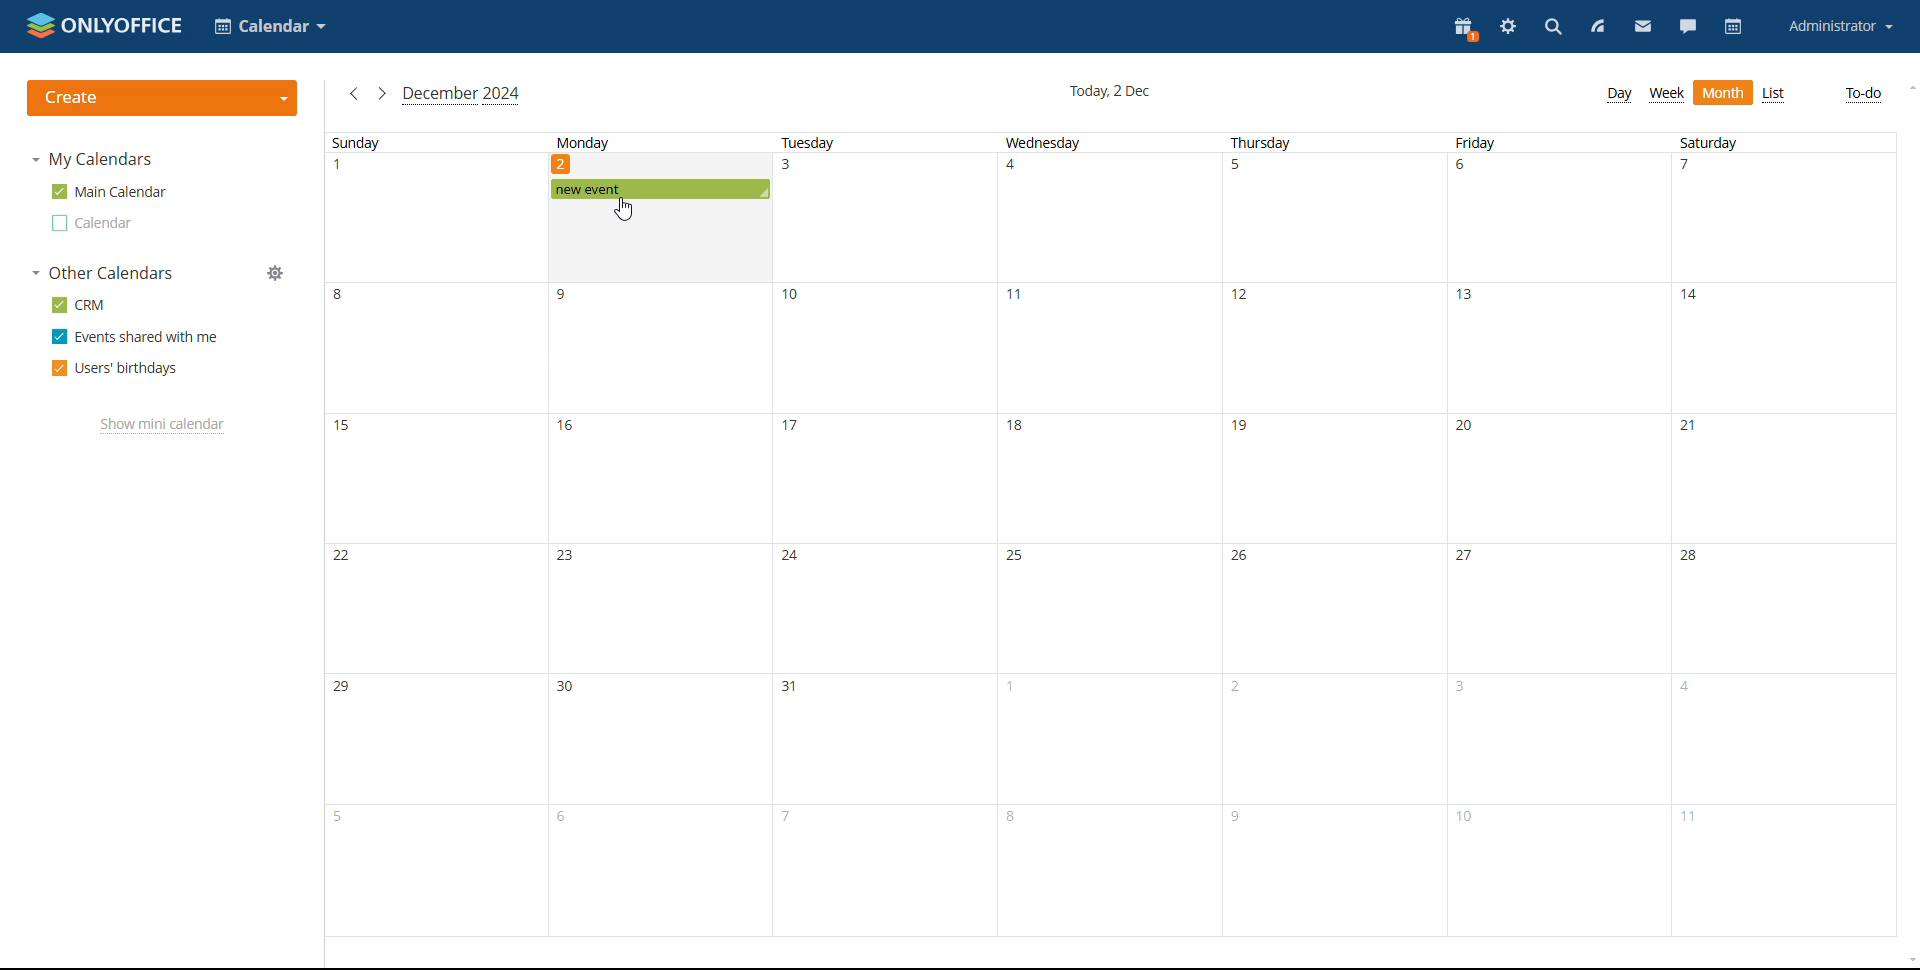 The height and width of the screenshot is (970, 1920). What do you see at coordinates (352, 94) in the screenshot?
I see `previous month` at bounding box center [352, 94].